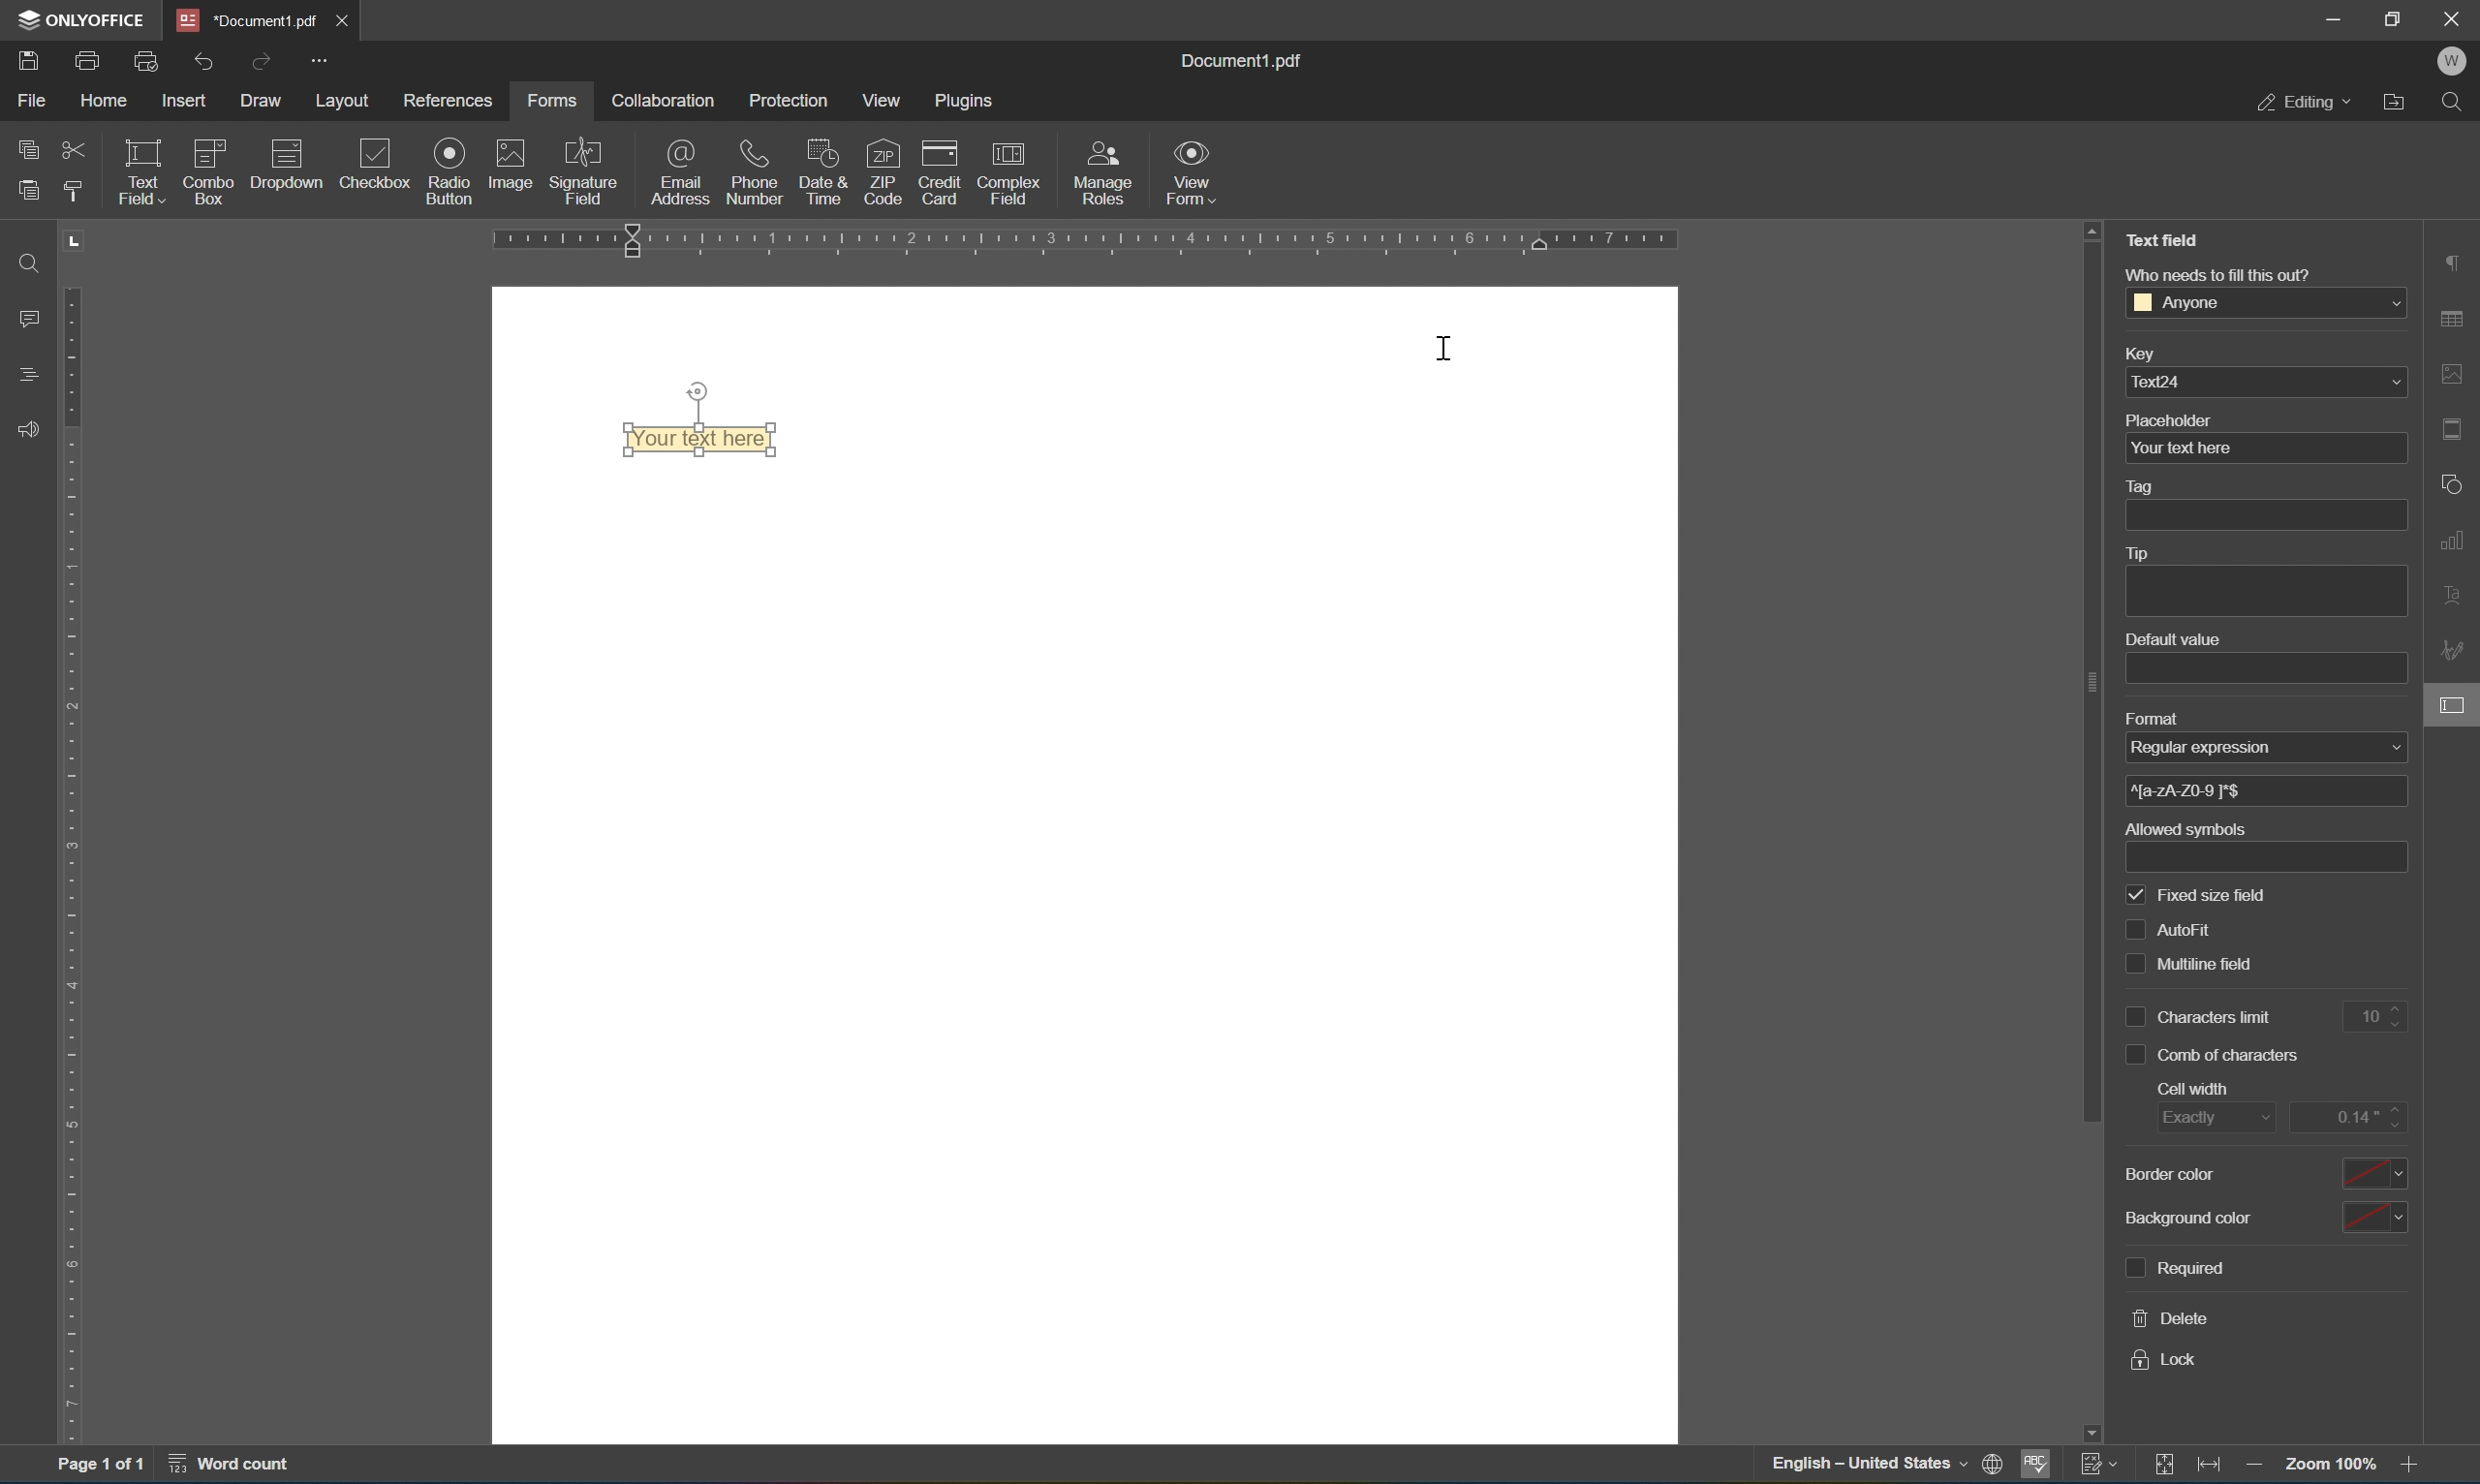 This screenshot has width=2480, height=1484. What do you see at coordinates (286, 171) in the screenshot?
I see `icon` at bounding box center [286, 171].